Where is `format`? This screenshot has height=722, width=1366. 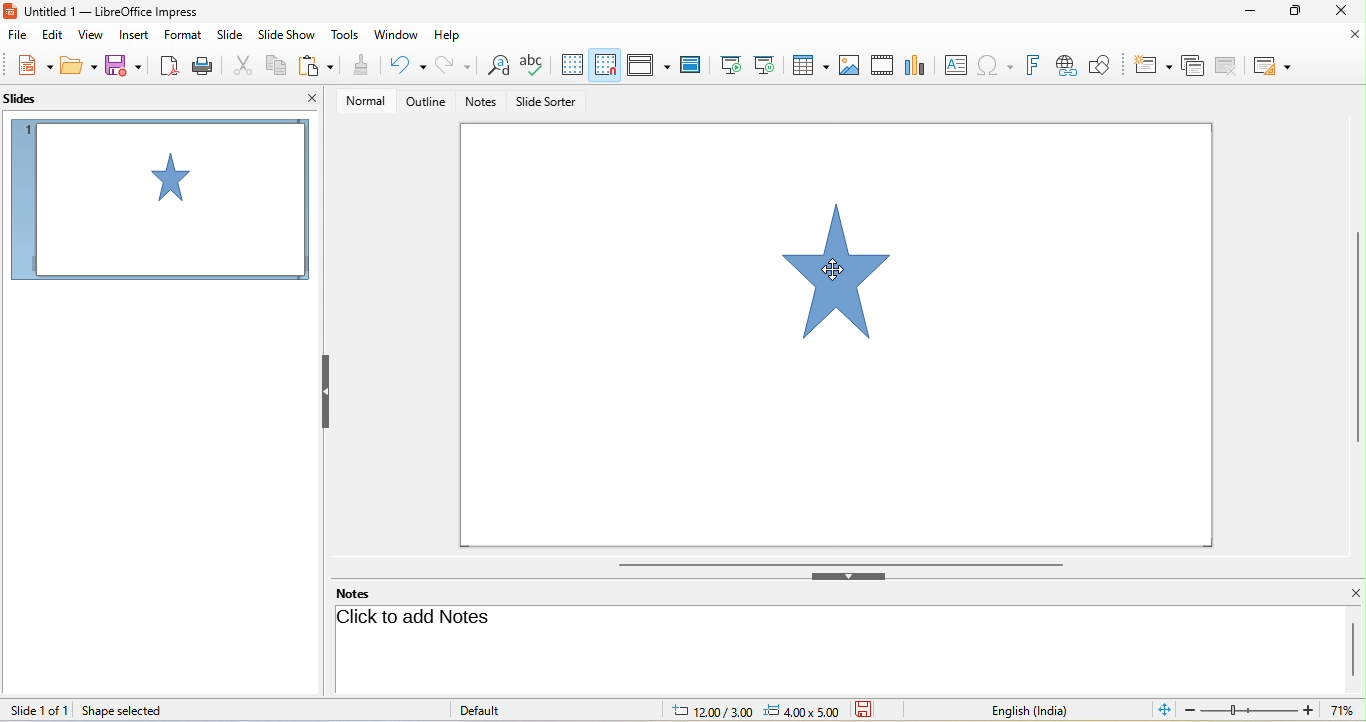 format is located at coordinates (183, 35).